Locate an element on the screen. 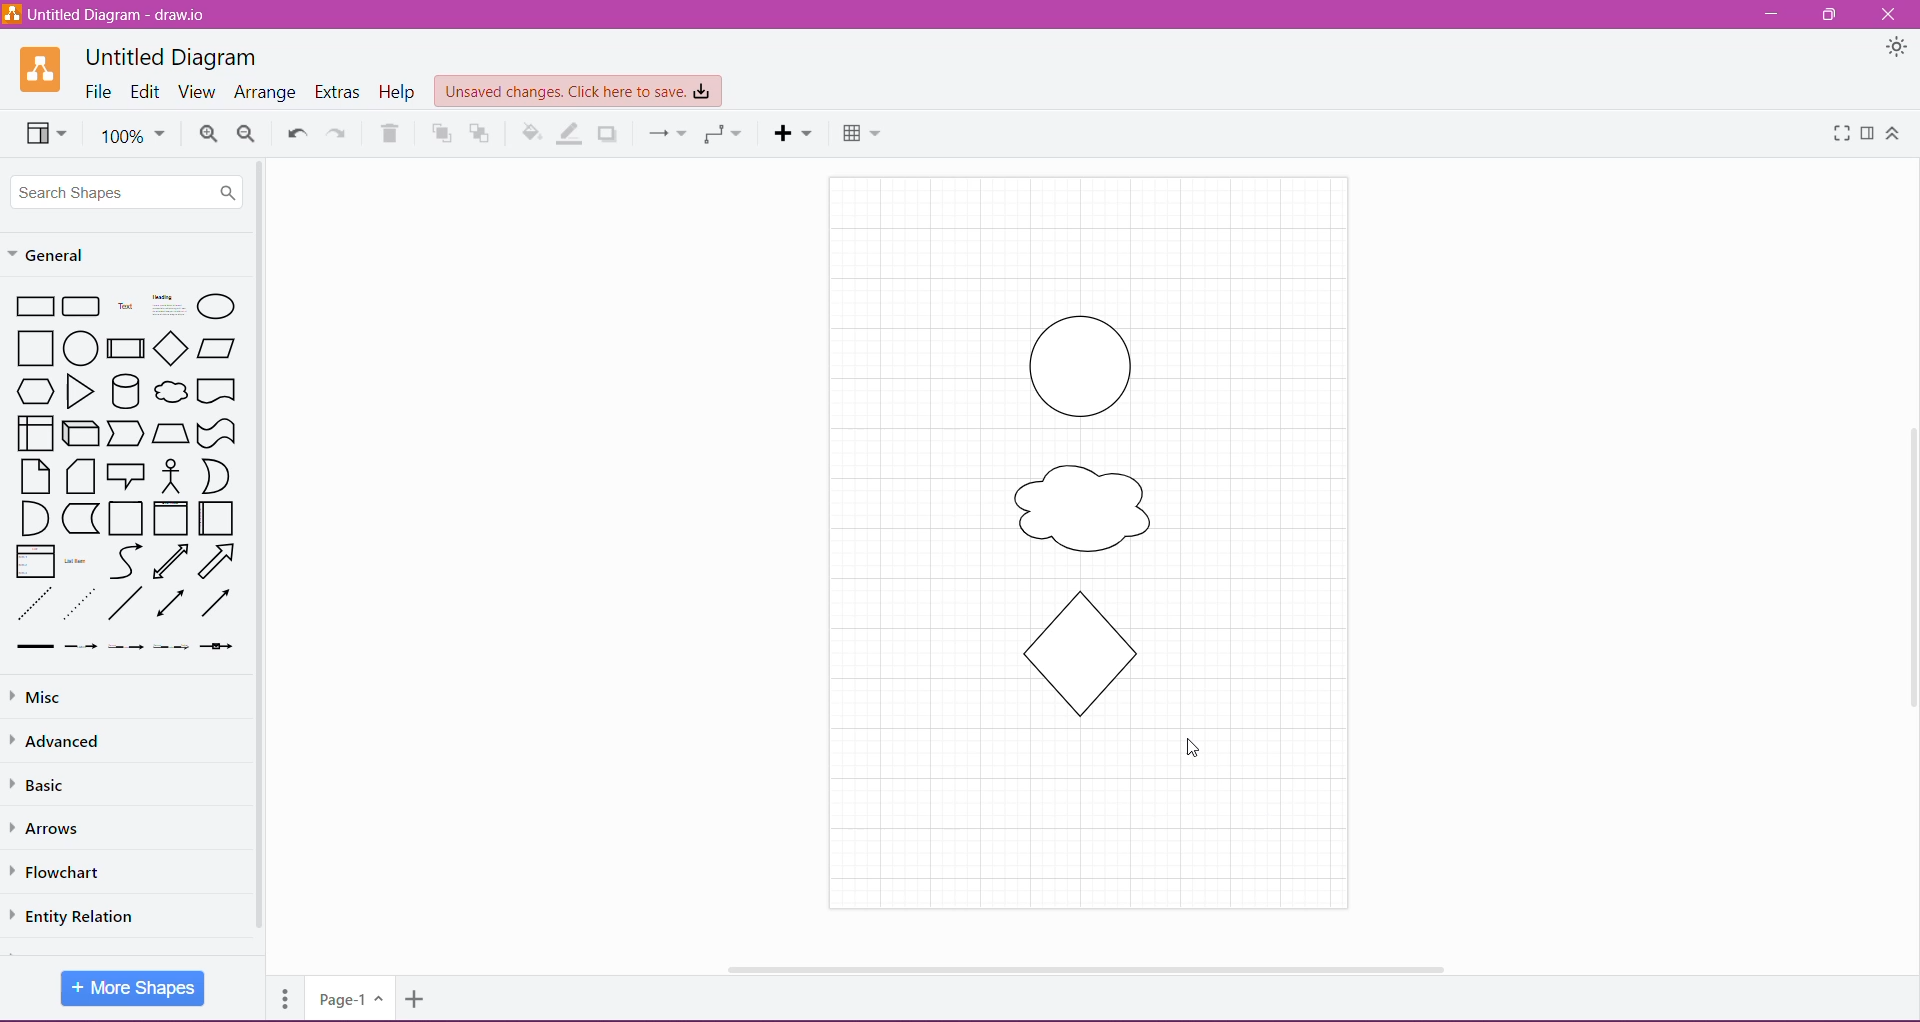  Untitled Diagram is located at coordinates (171, 57).